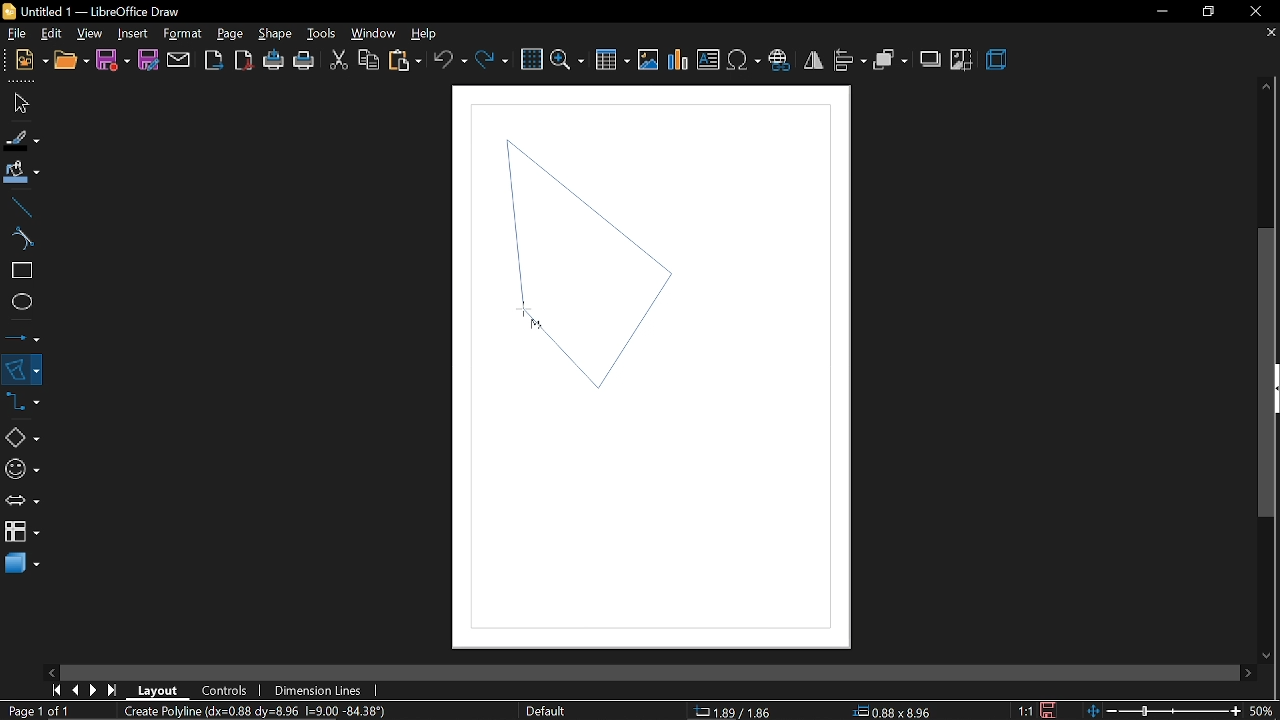  I want to click on Create Polviine (dx=3.99 dv=4.23 |=582 -46.73%), so click(275, 710).